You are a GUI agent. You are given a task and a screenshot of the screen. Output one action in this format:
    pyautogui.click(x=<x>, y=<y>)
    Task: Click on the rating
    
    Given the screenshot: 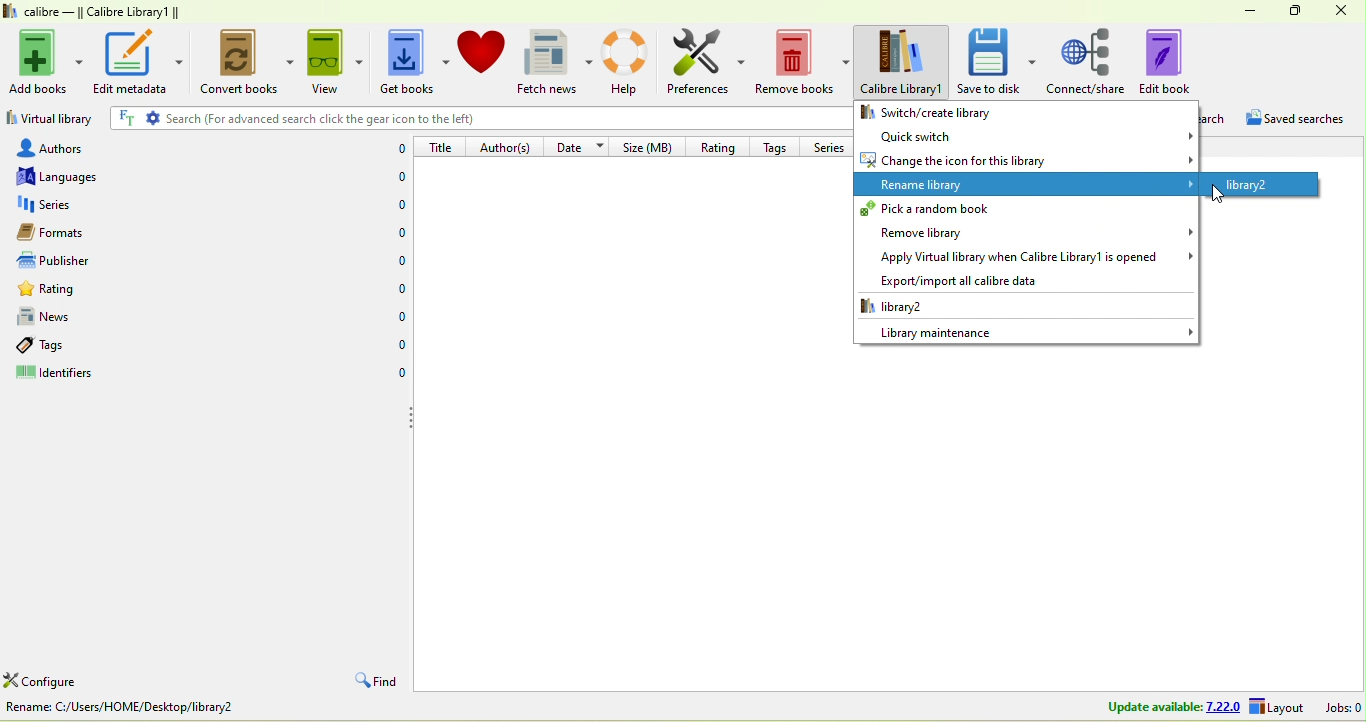 What is the action you would take?
    pyautogui.click(x=716, y=145)
    